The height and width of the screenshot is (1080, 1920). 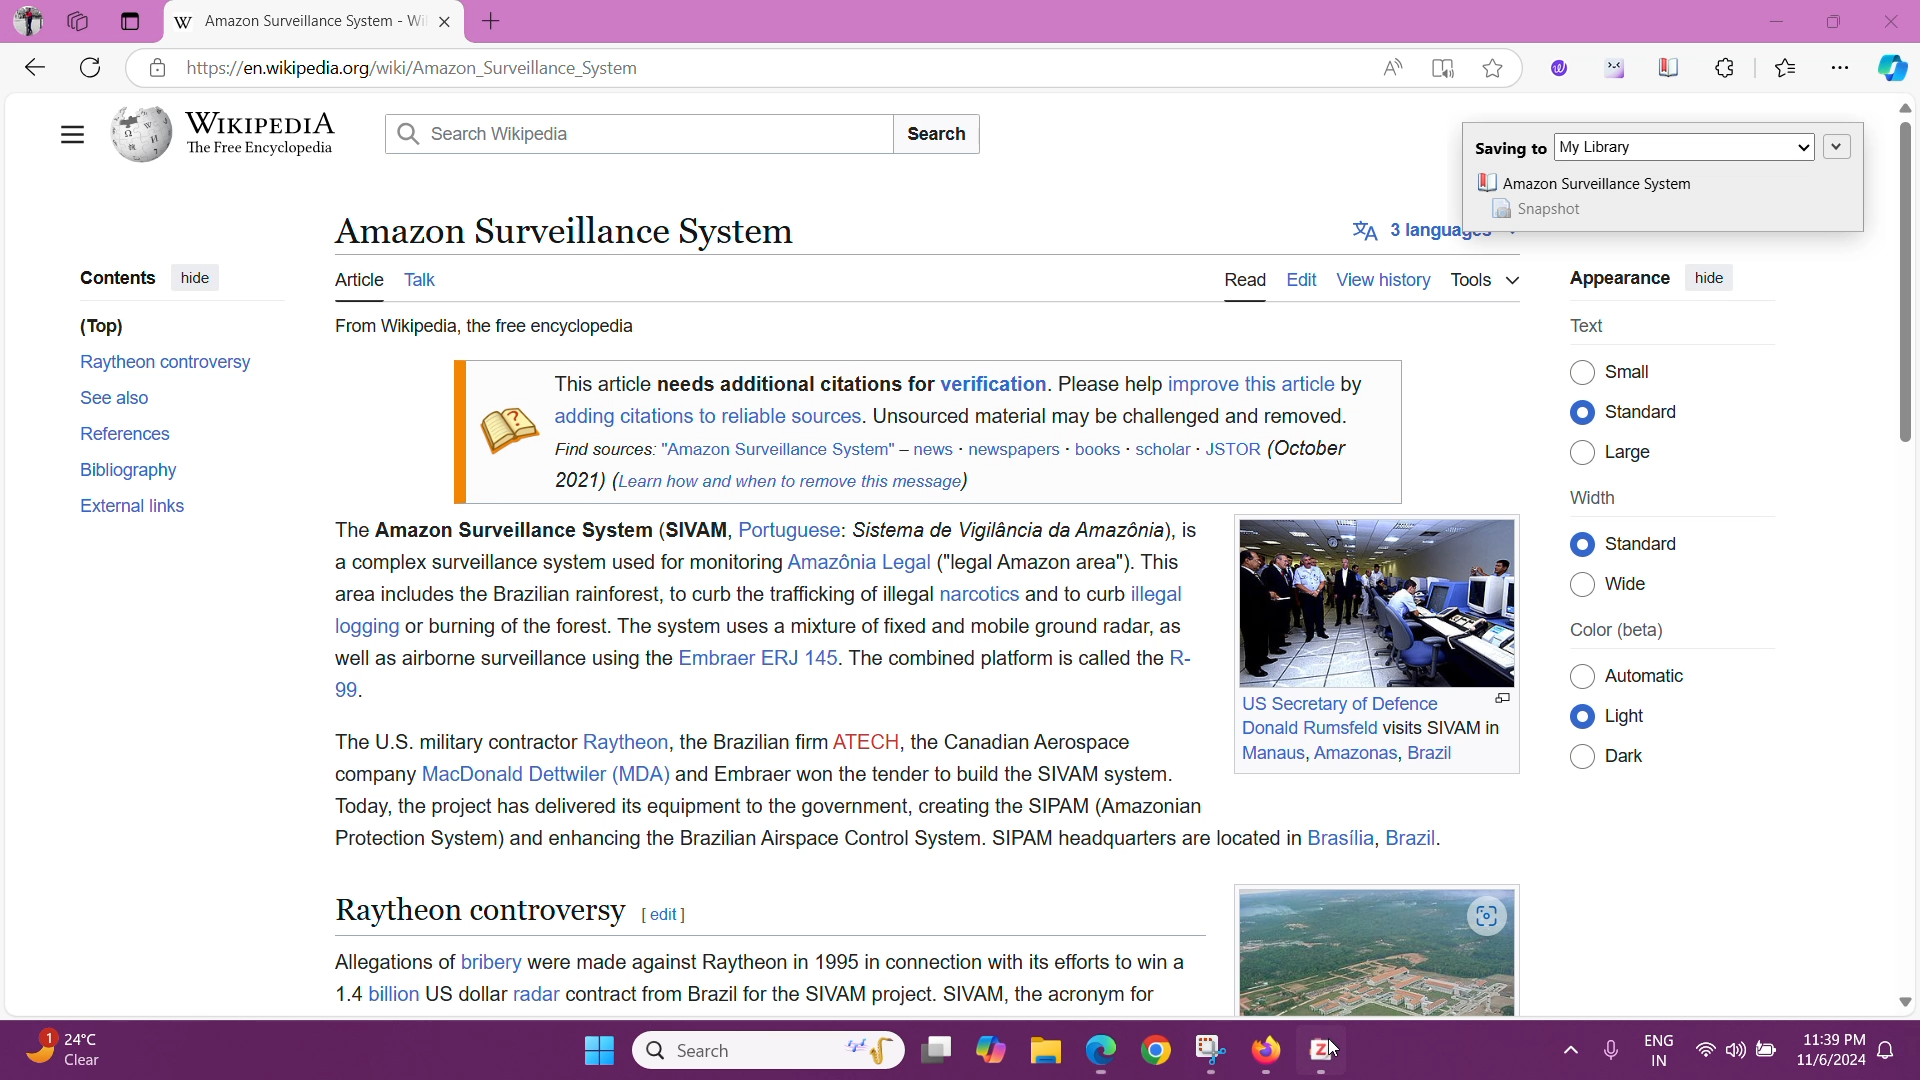 I want to click on Unselected, so click(x=1582, y=451).